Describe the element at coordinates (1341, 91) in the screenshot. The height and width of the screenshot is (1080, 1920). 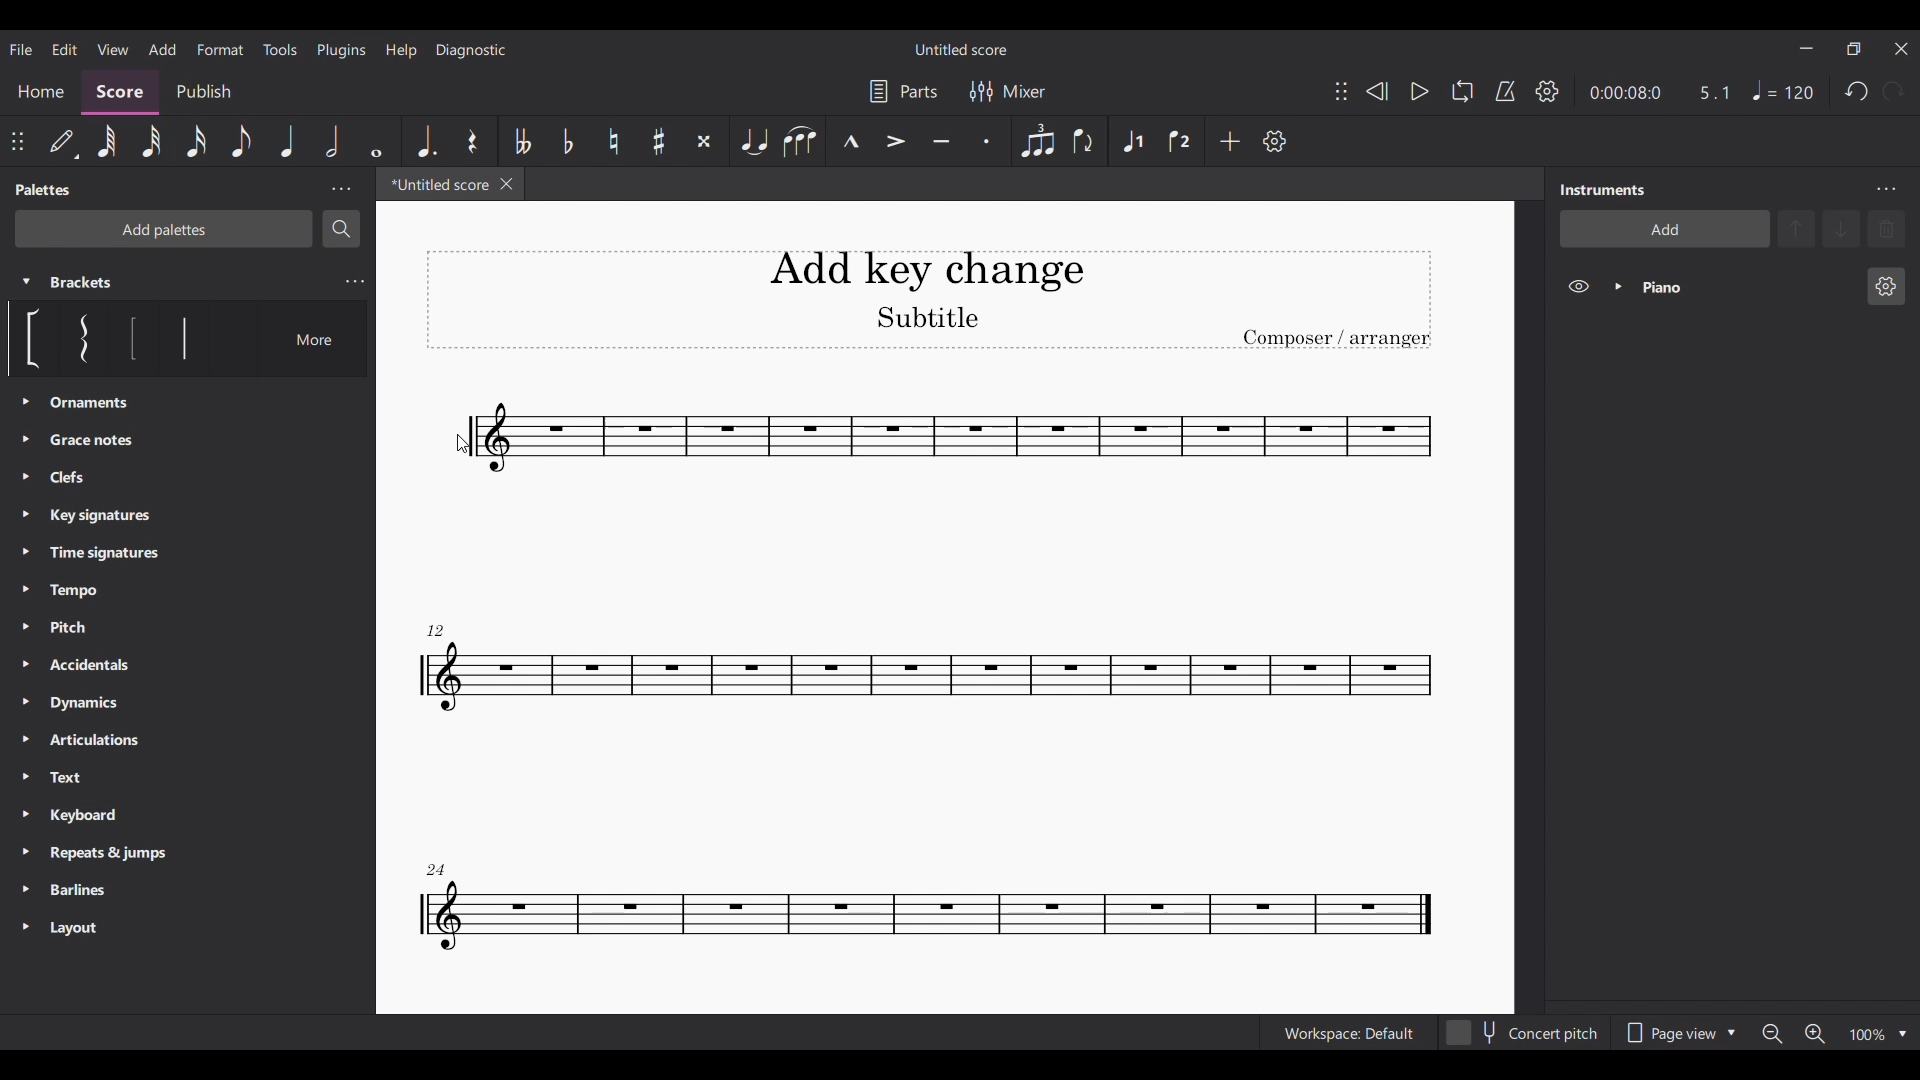
I see `Change position of toolbar attached` at that location.